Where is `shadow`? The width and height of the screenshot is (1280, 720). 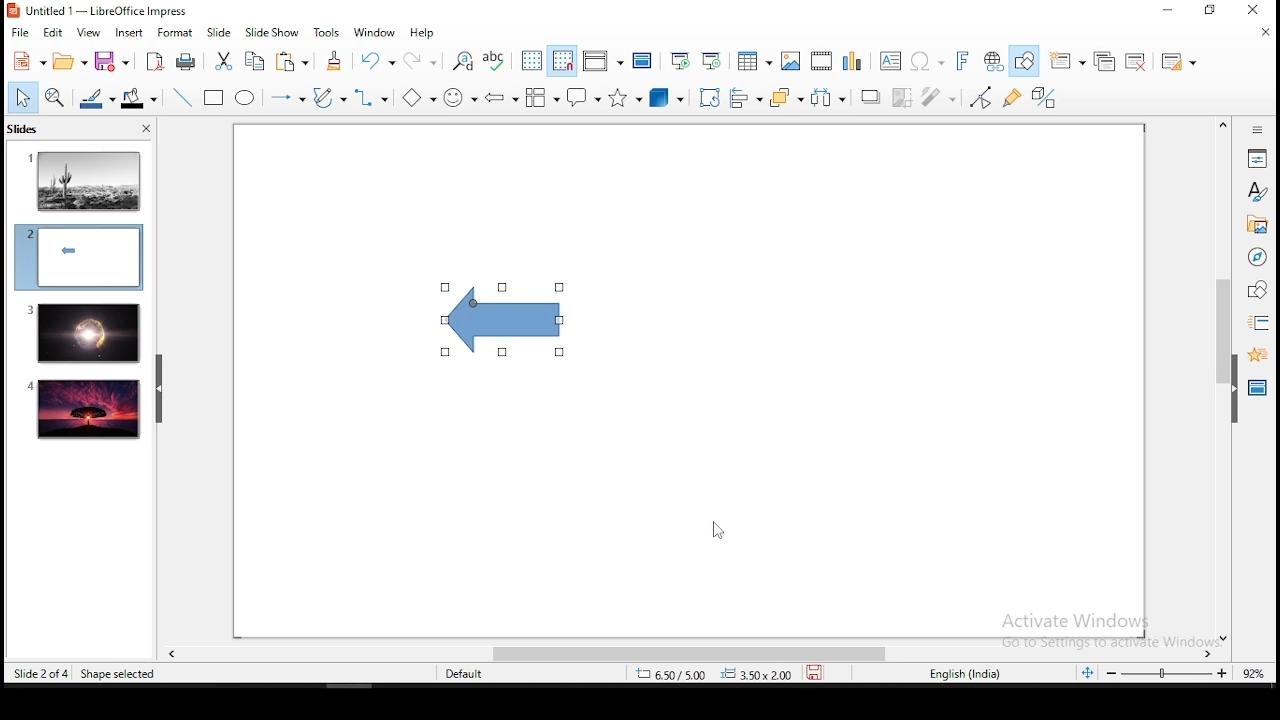
shadow is located at coordinates (870, 95).